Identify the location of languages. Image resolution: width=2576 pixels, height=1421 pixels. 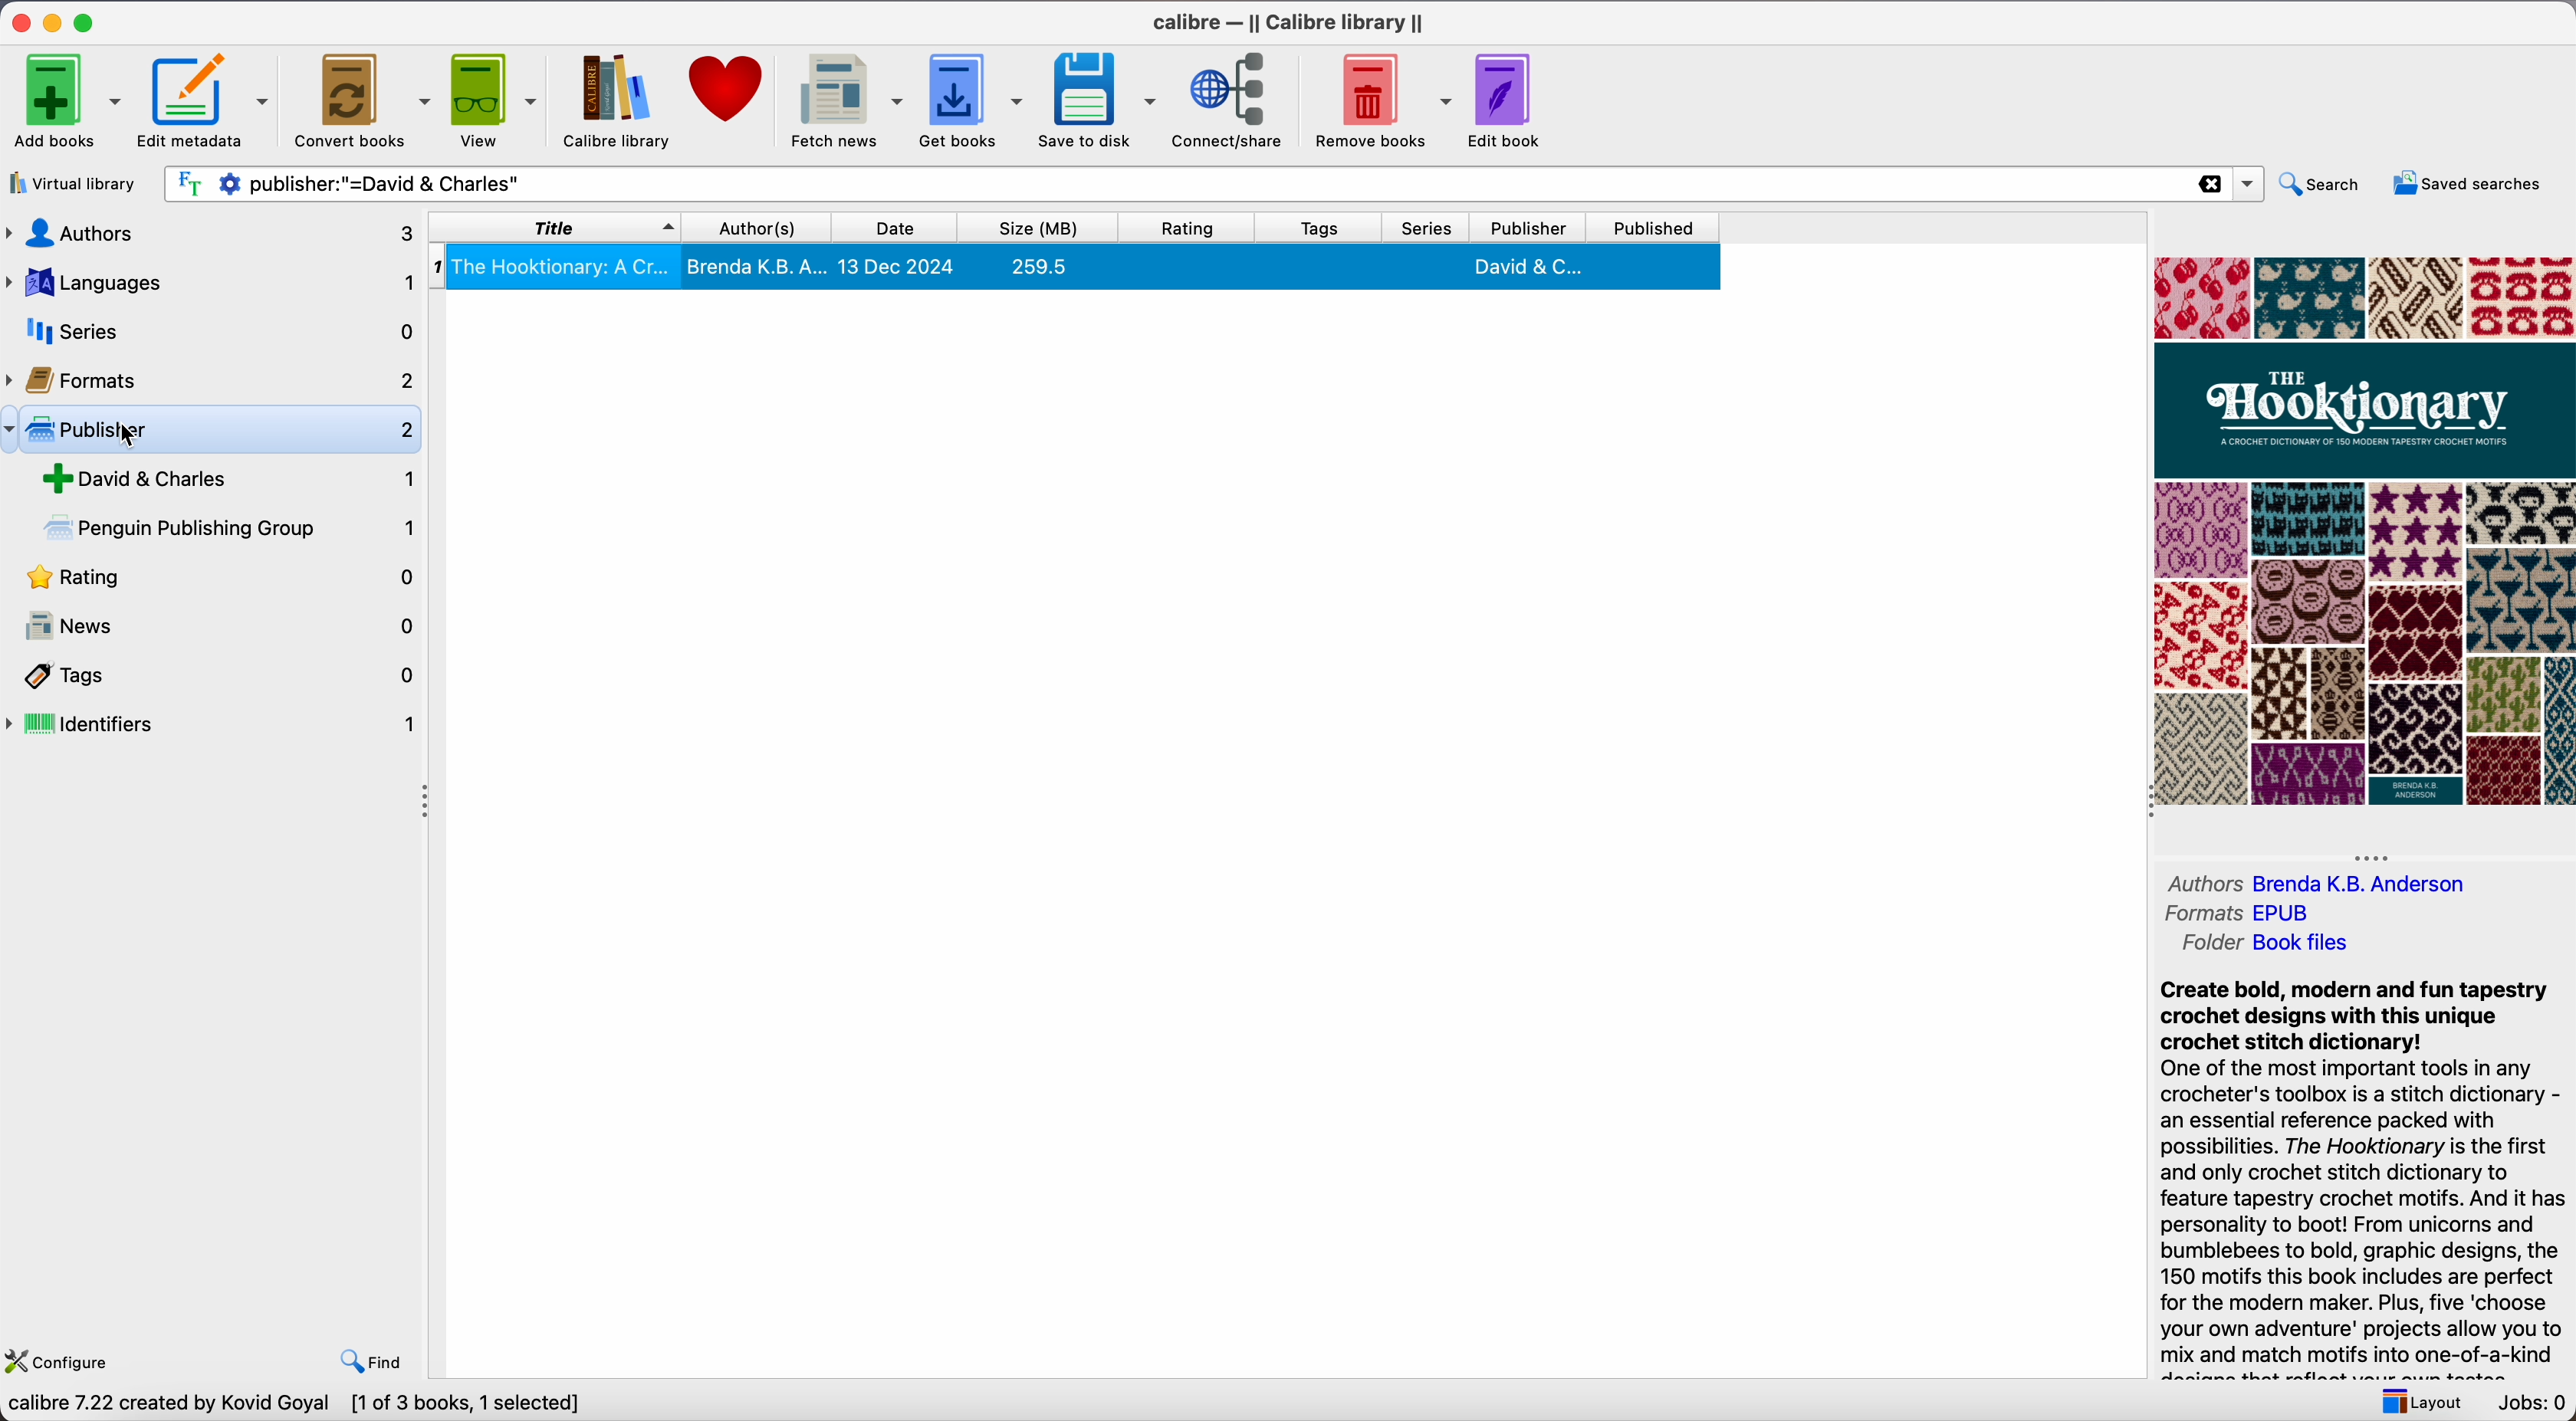
(208, 283).